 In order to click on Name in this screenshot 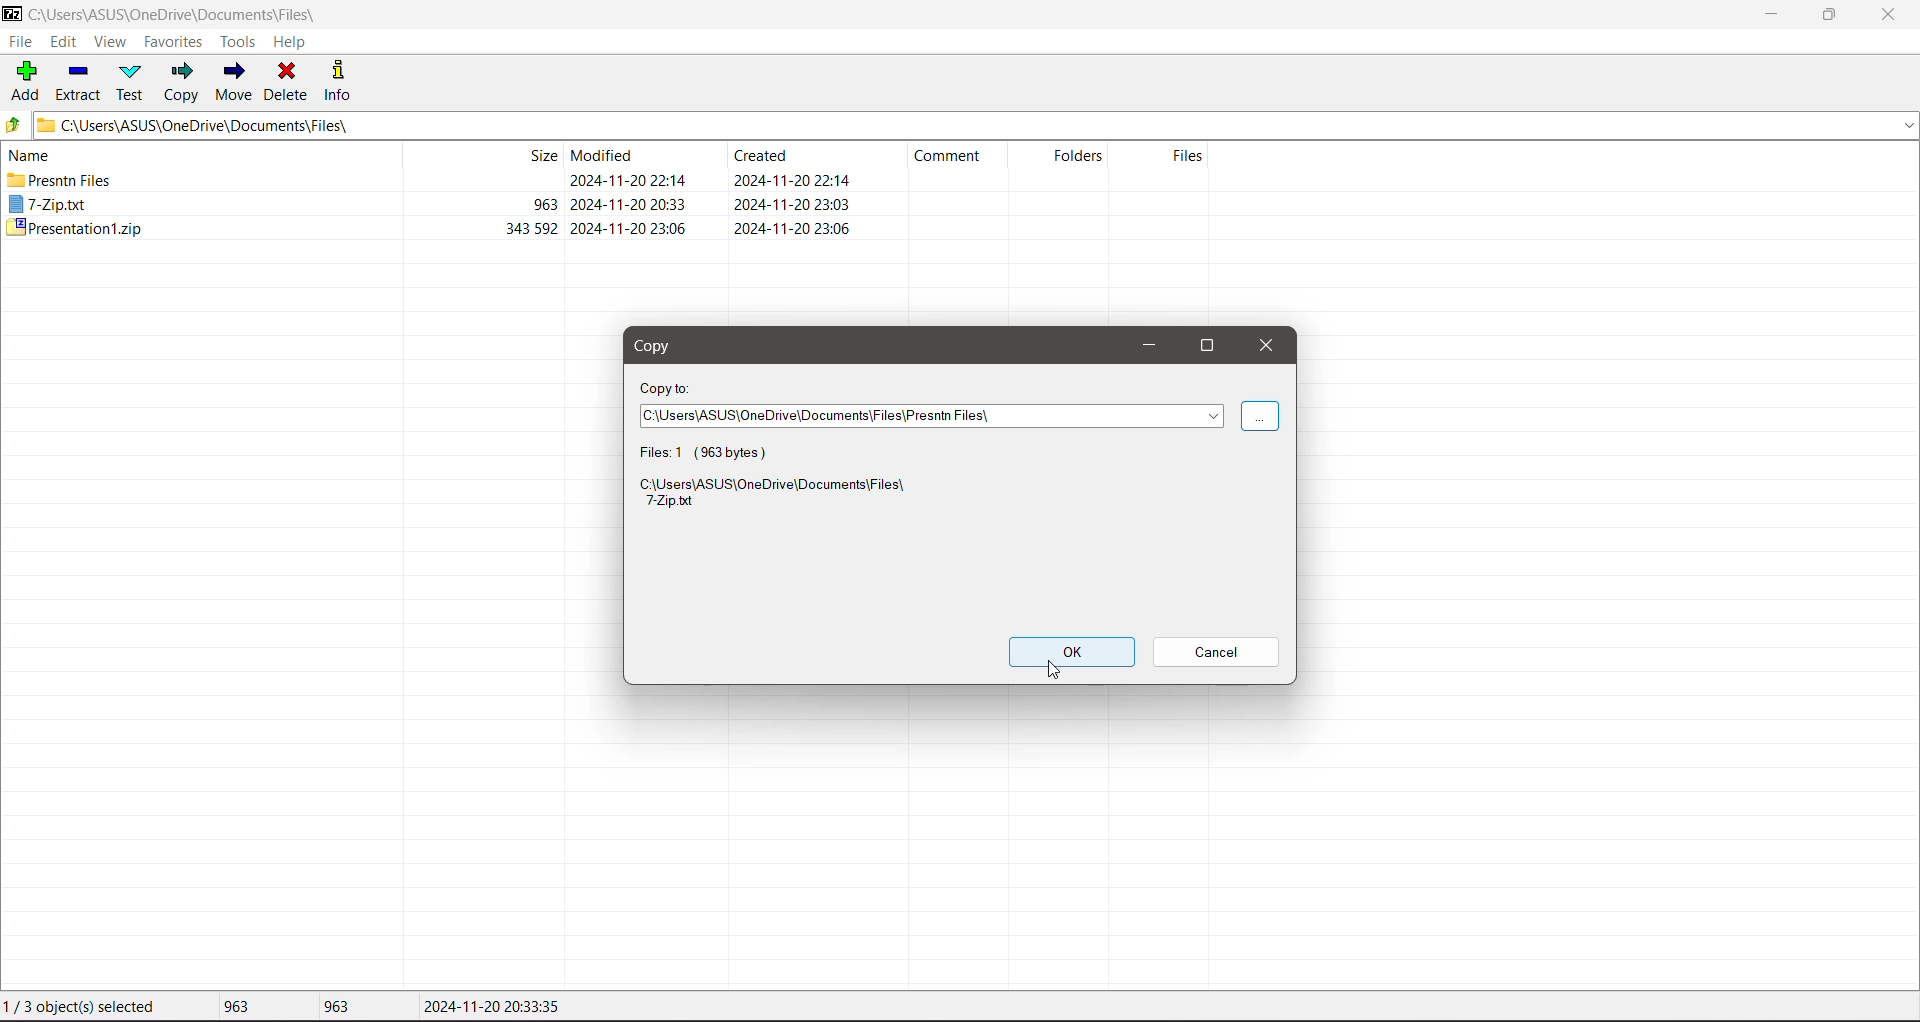, I will do `click(34, 154)`.